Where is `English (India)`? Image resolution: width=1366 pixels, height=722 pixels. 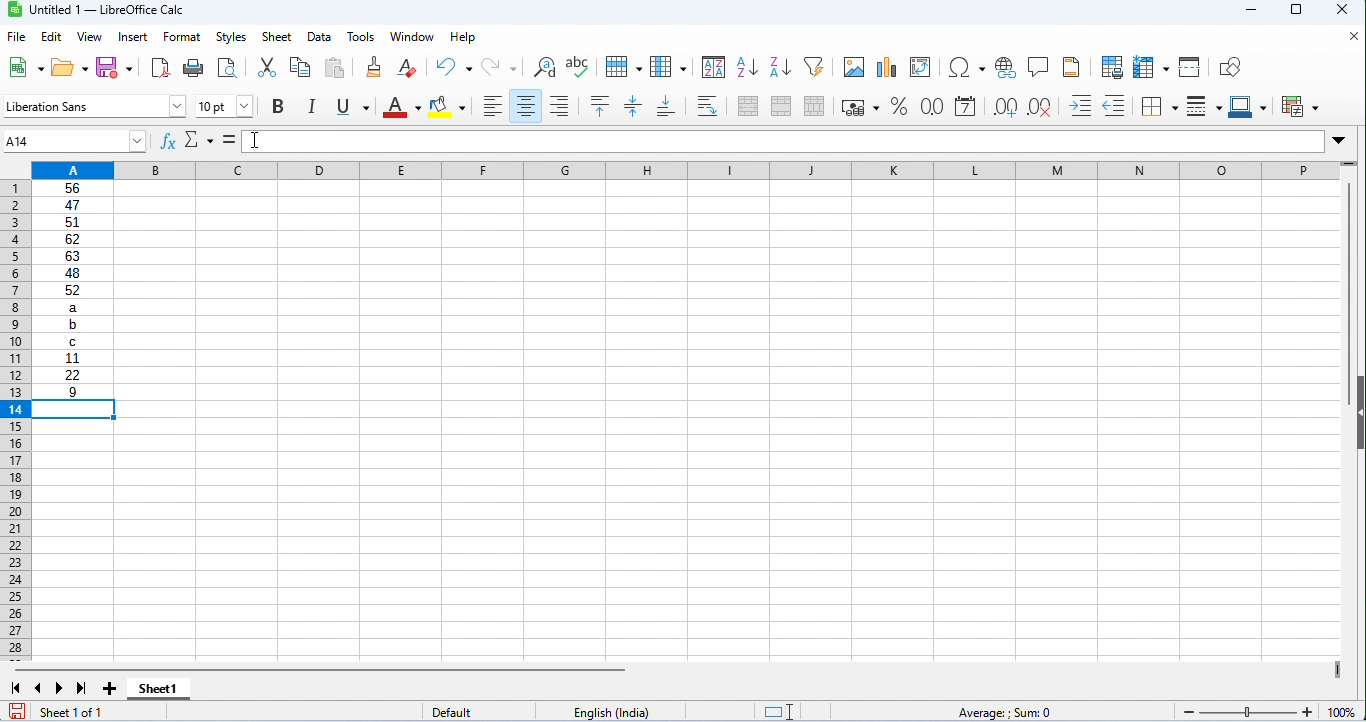 English (India) is located at coordinates (611, 712).